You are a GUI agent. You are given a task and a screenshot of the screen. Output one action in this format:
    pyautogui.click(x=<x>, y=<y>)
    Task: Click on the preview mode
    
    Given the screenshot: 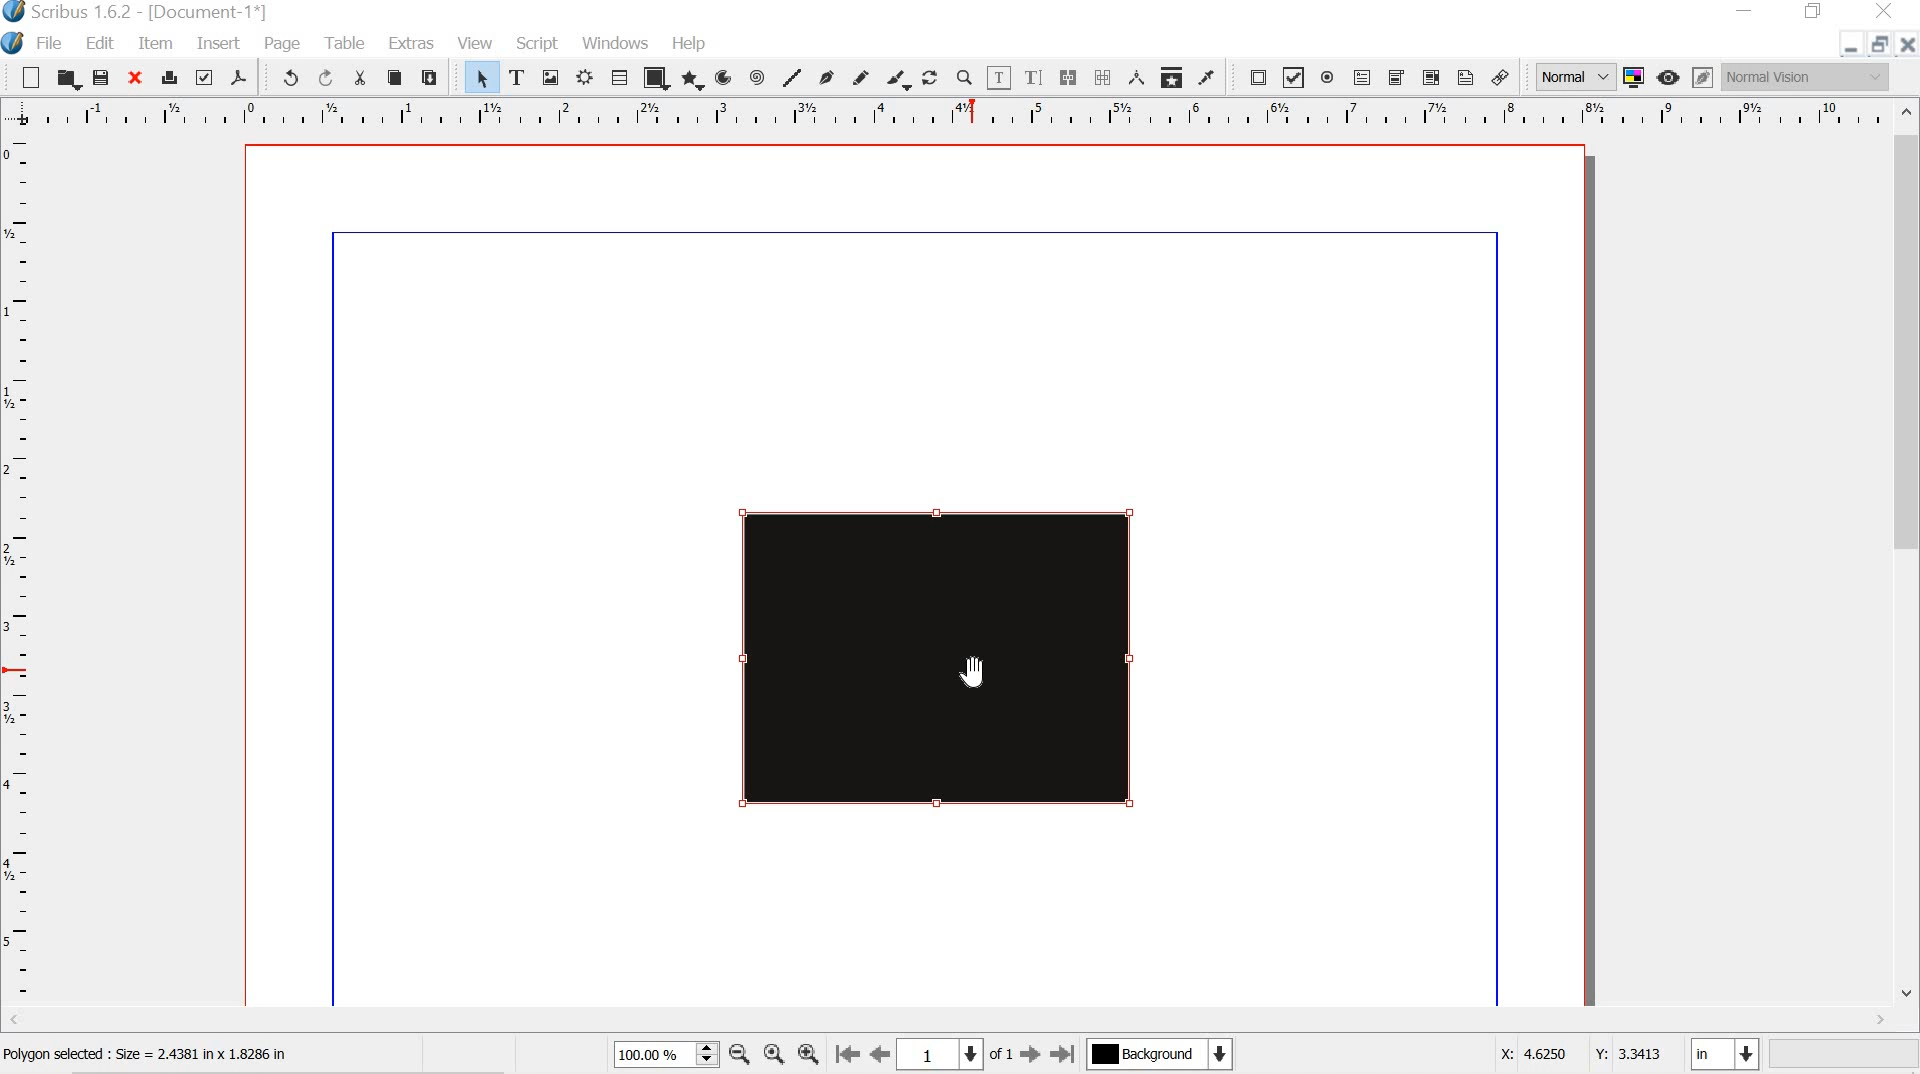 What is the action you would take?
    pyautogui.click(x=1666, y=77)
    